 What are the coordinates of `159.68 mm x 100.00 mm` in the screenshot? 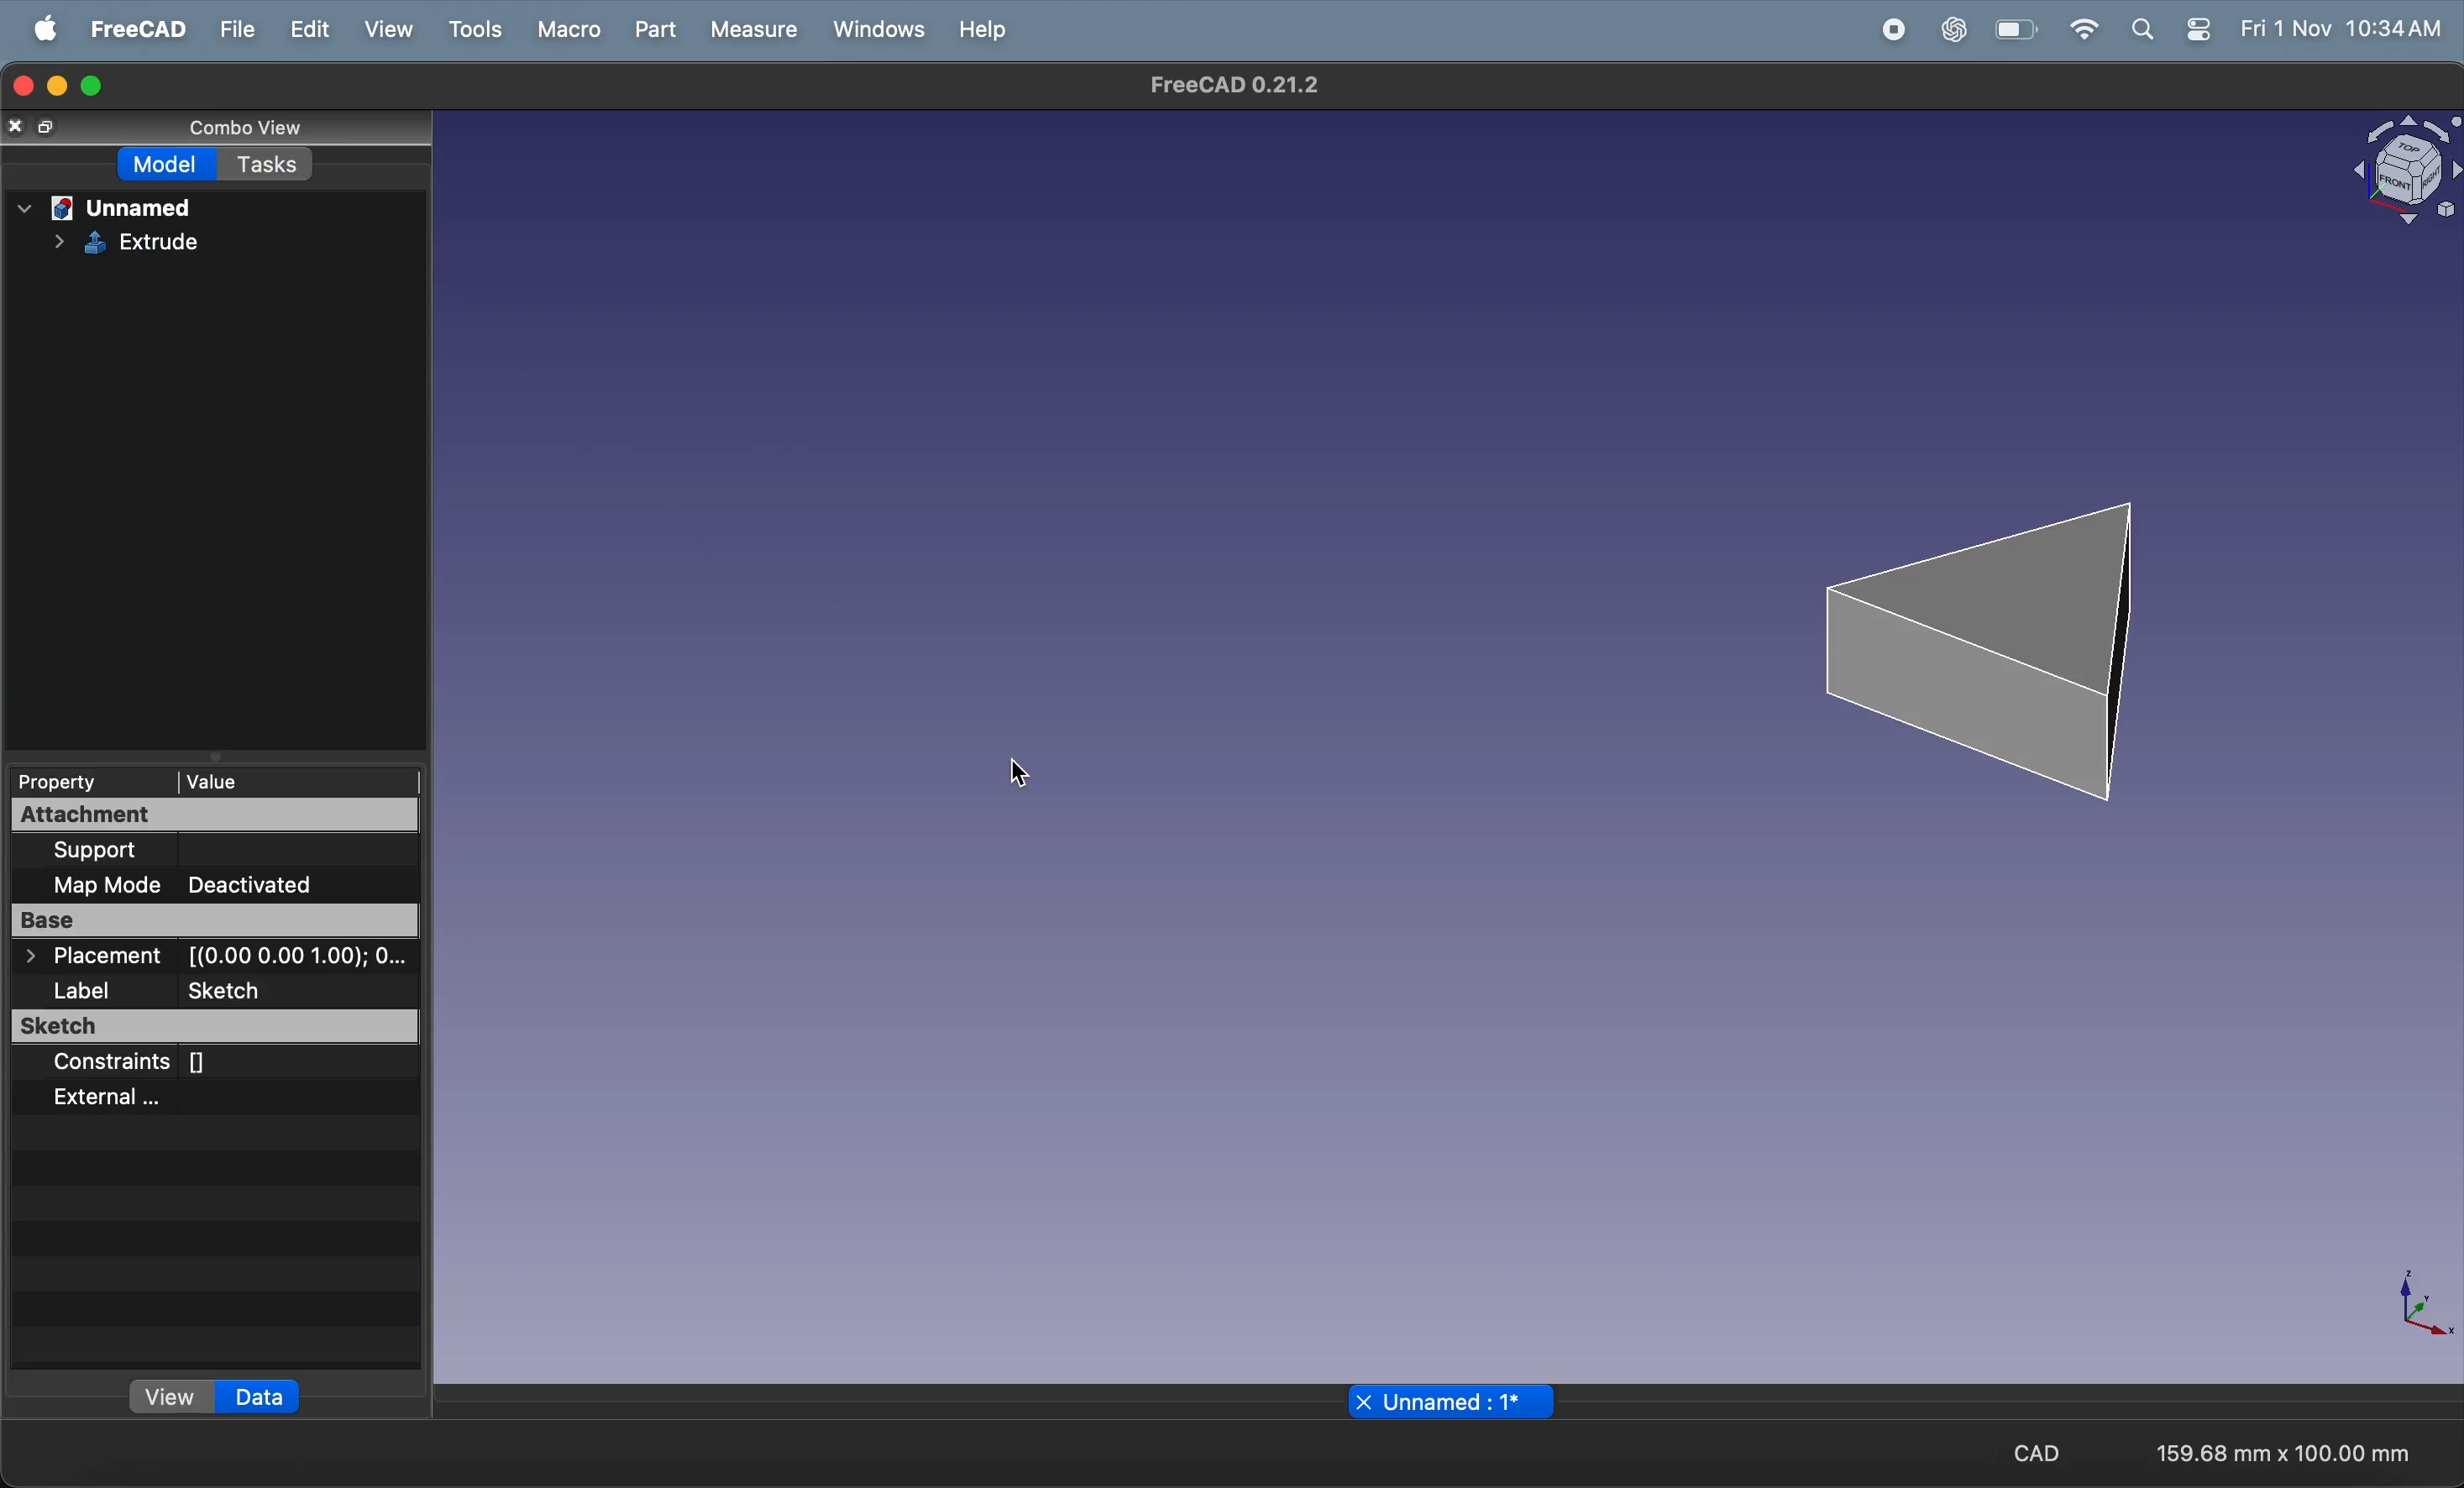 It's located at (2281, 1455).